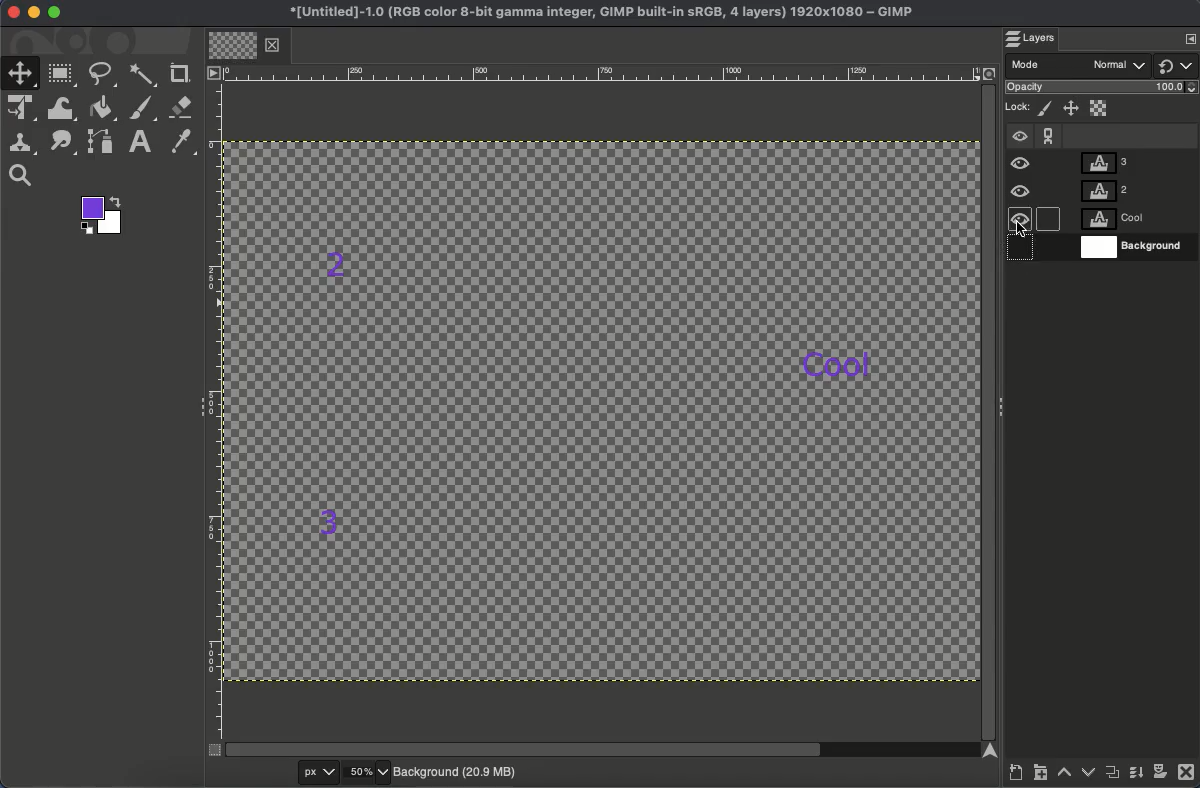  Describe the element at coordinates (142, 141) in the screenshot. I see `Text` at that location.